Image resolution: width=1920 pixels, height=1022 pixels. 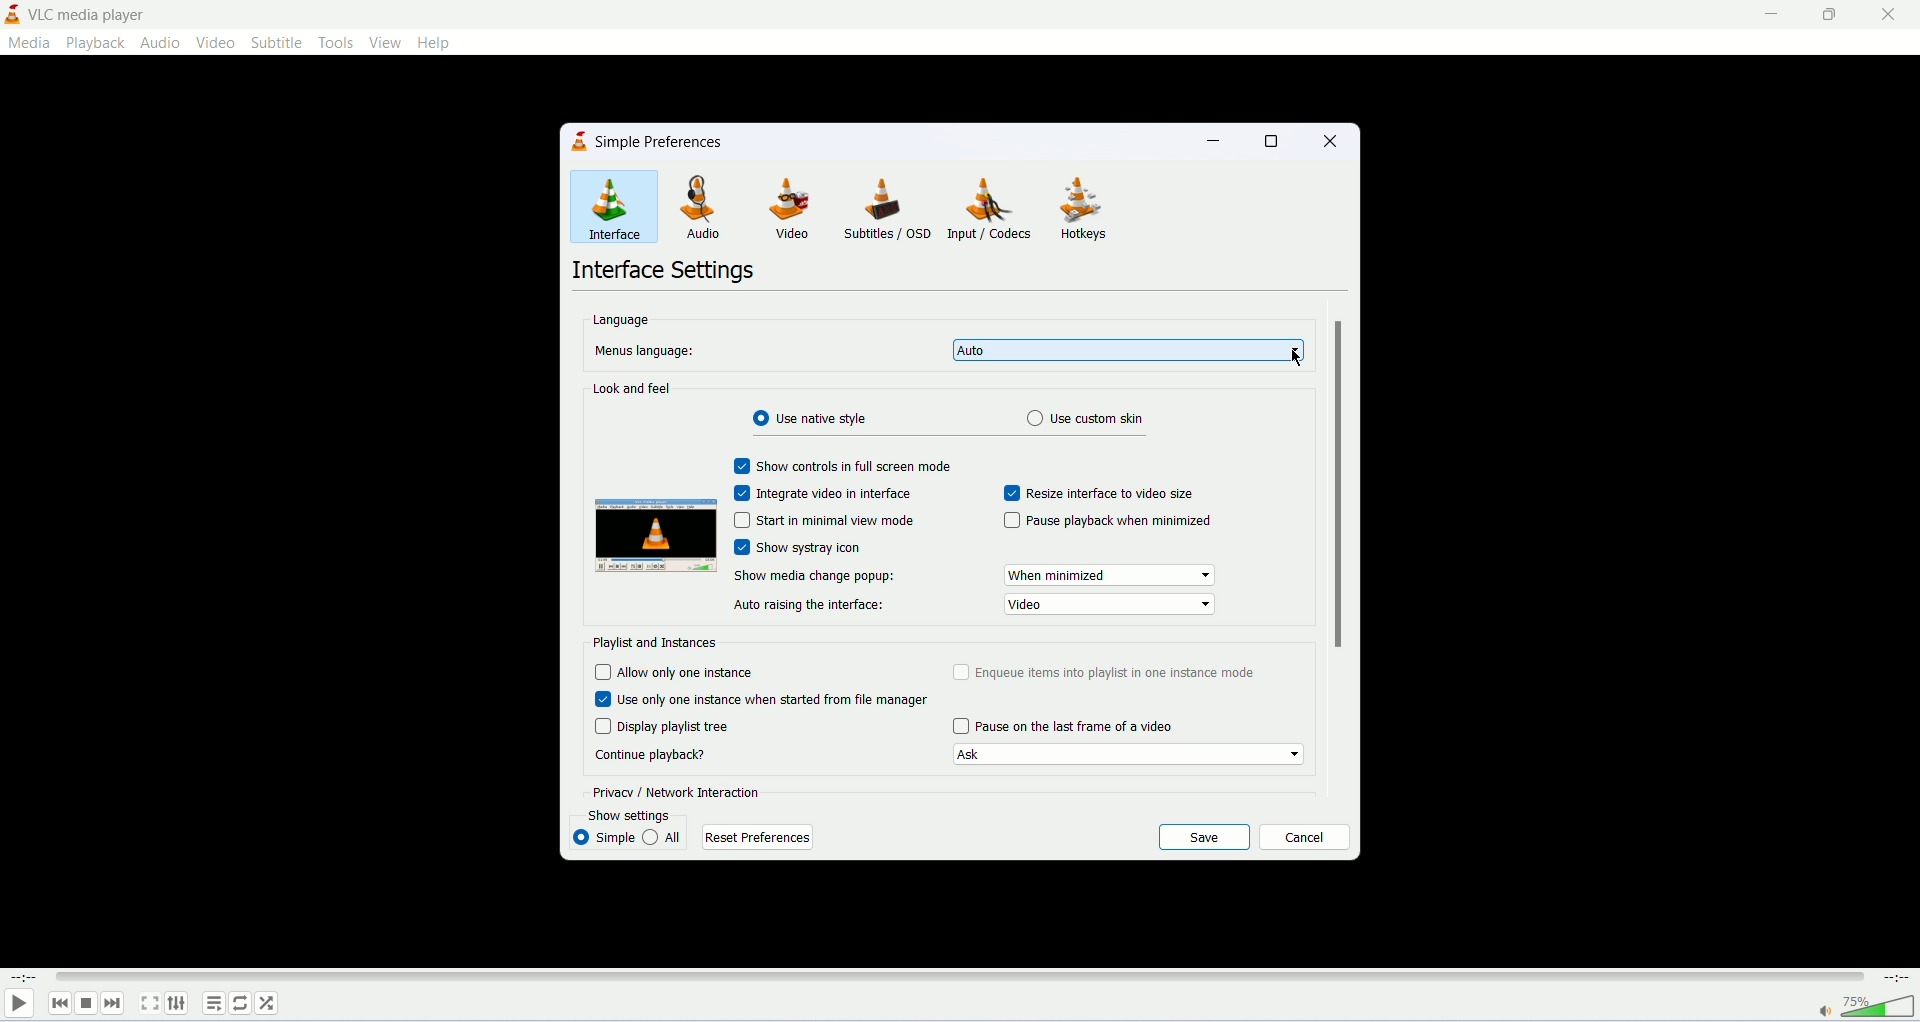 What do you see at coordinates (148, 1003) in the screenshot?
I see `fullscreen` at bounding box center [148, 1003].